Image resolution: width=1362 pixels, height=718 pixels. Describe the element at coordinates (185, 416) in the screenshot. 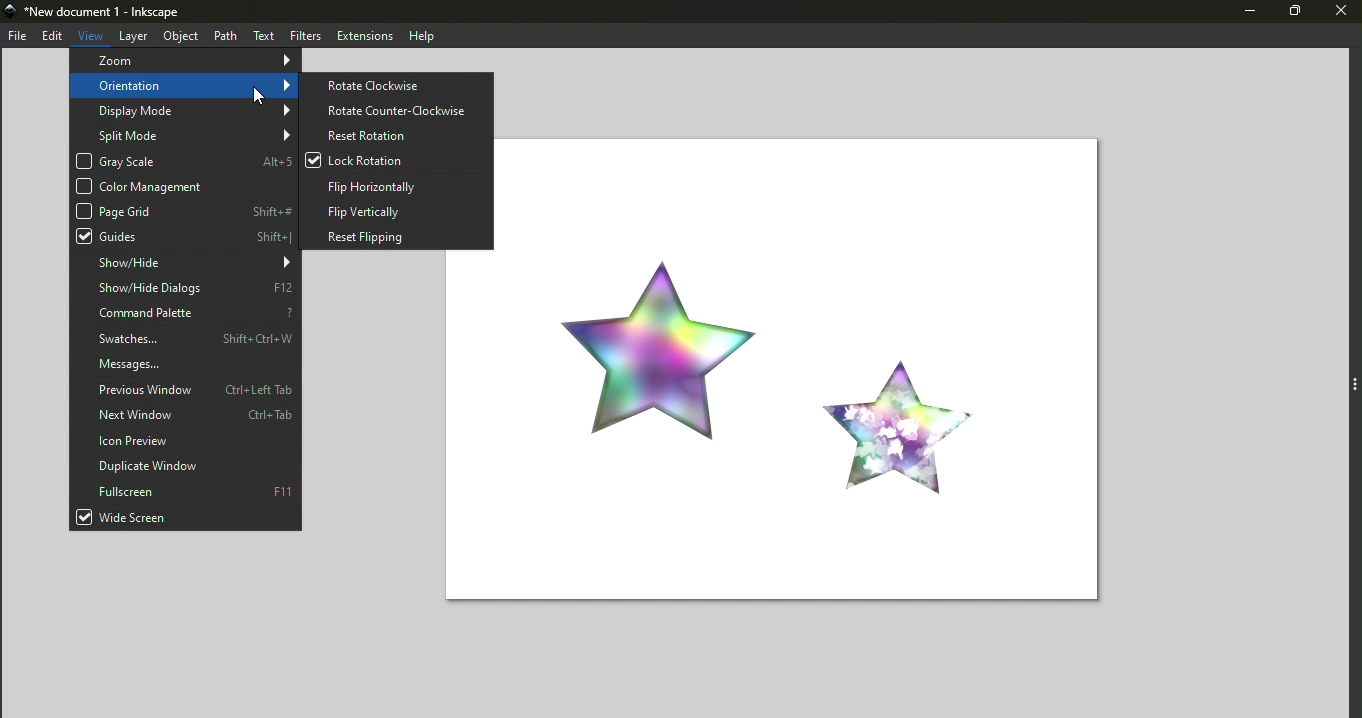

I see `Next window` at that location.